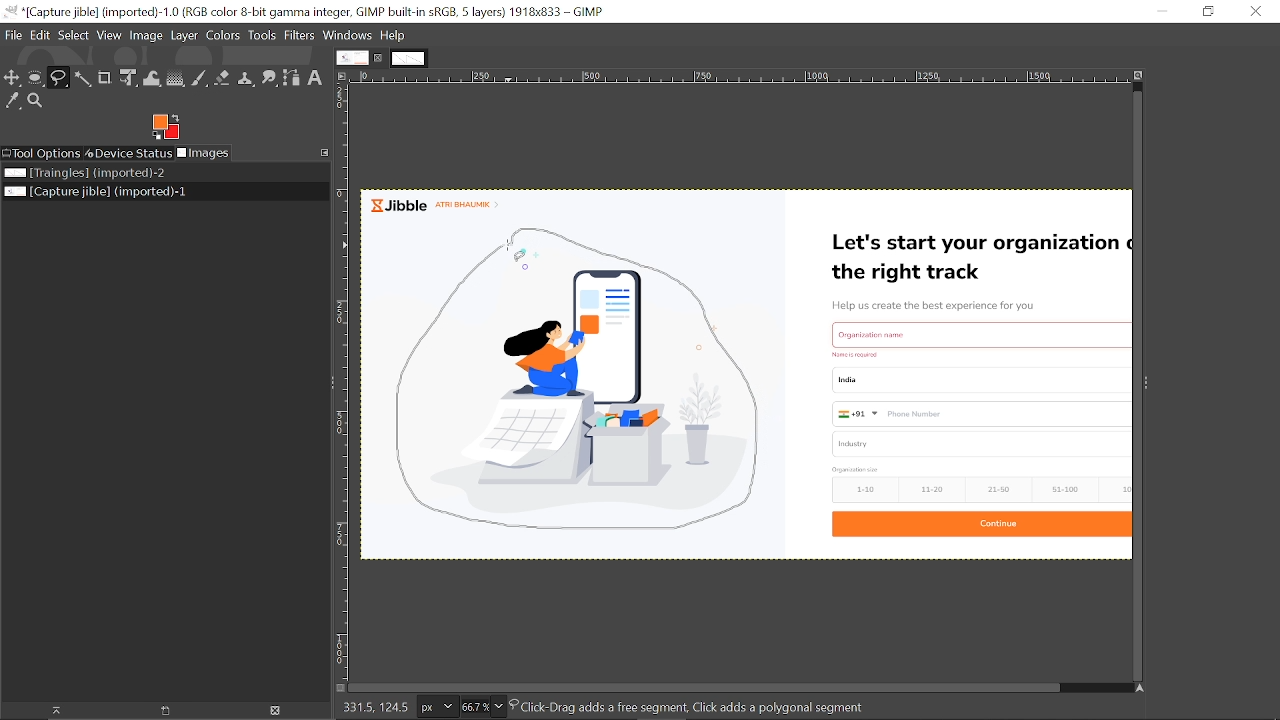  What do you see at coordinates (336, 688) in the screenshot?
I see `Toggle quick mask on/off` at bounding box center [336, 688].